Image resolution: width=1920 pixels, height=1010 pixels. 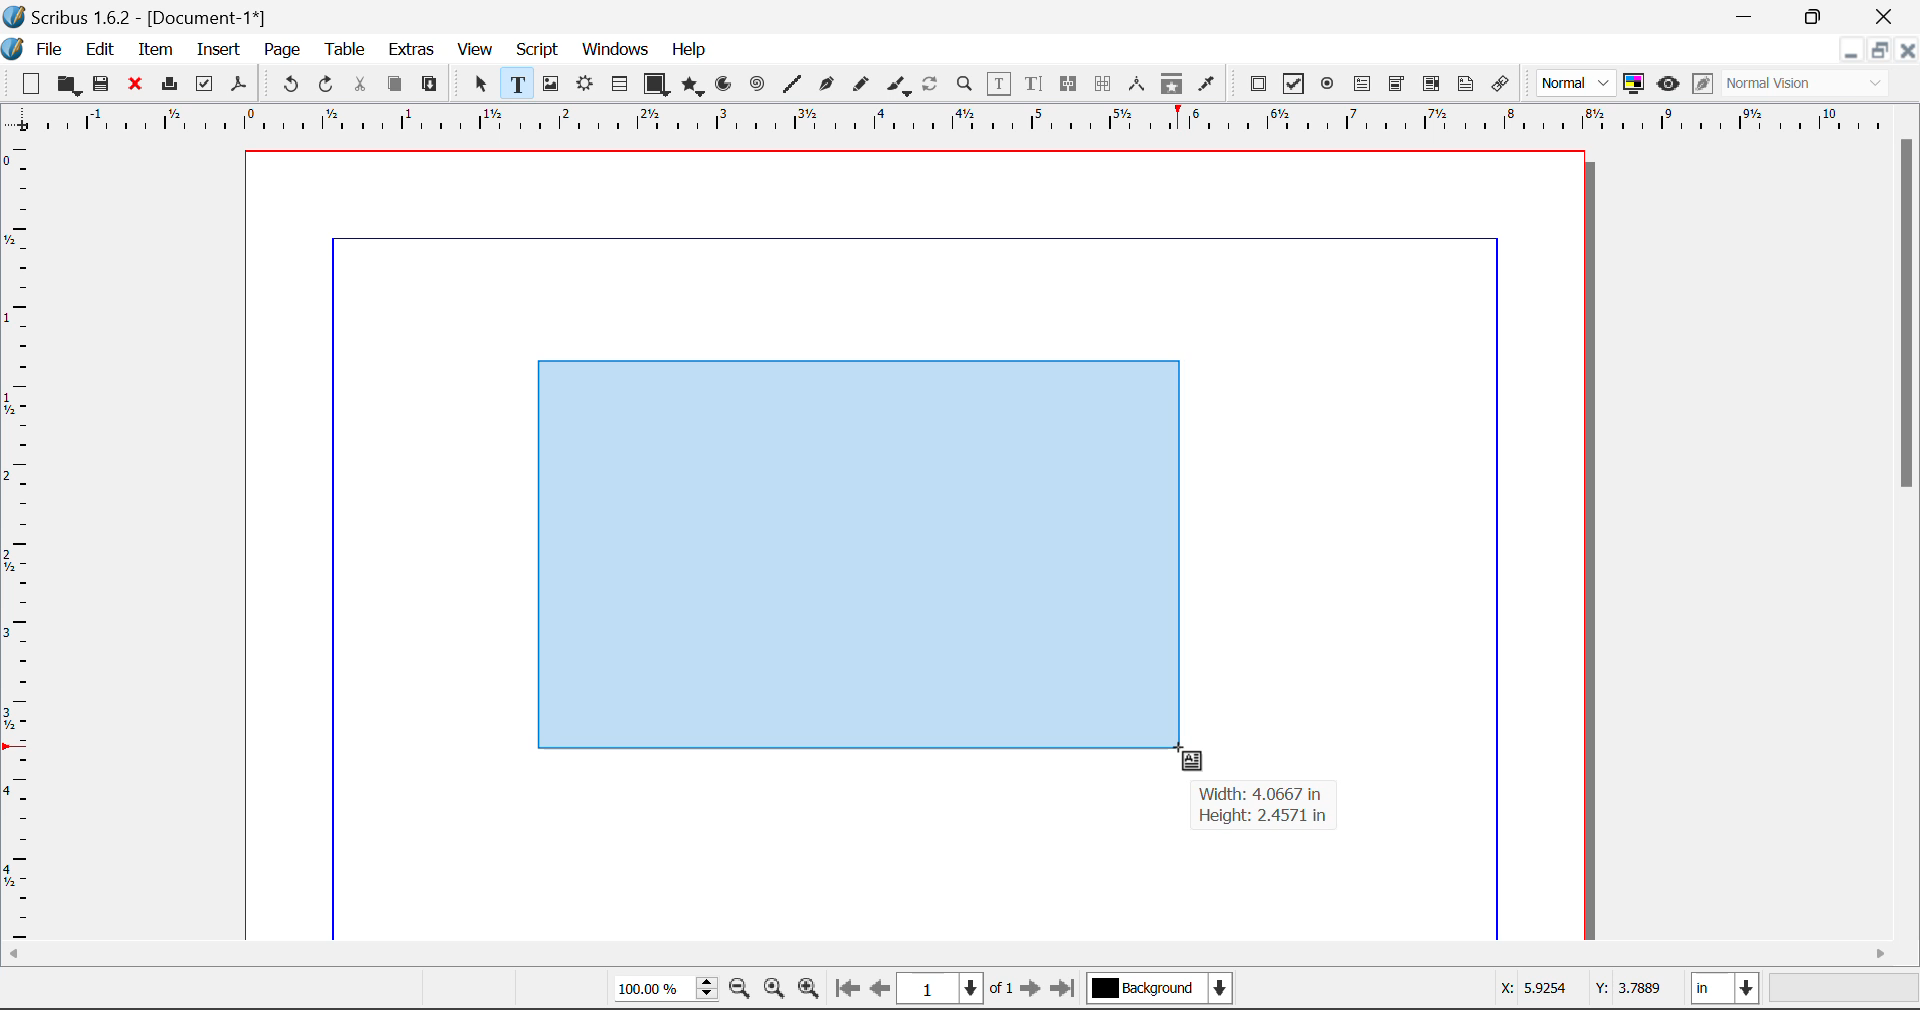 What do you see at coordinates (516, 83) in the screenshot?
I see `Text Frame Selected` at bounding box center [516, 83].